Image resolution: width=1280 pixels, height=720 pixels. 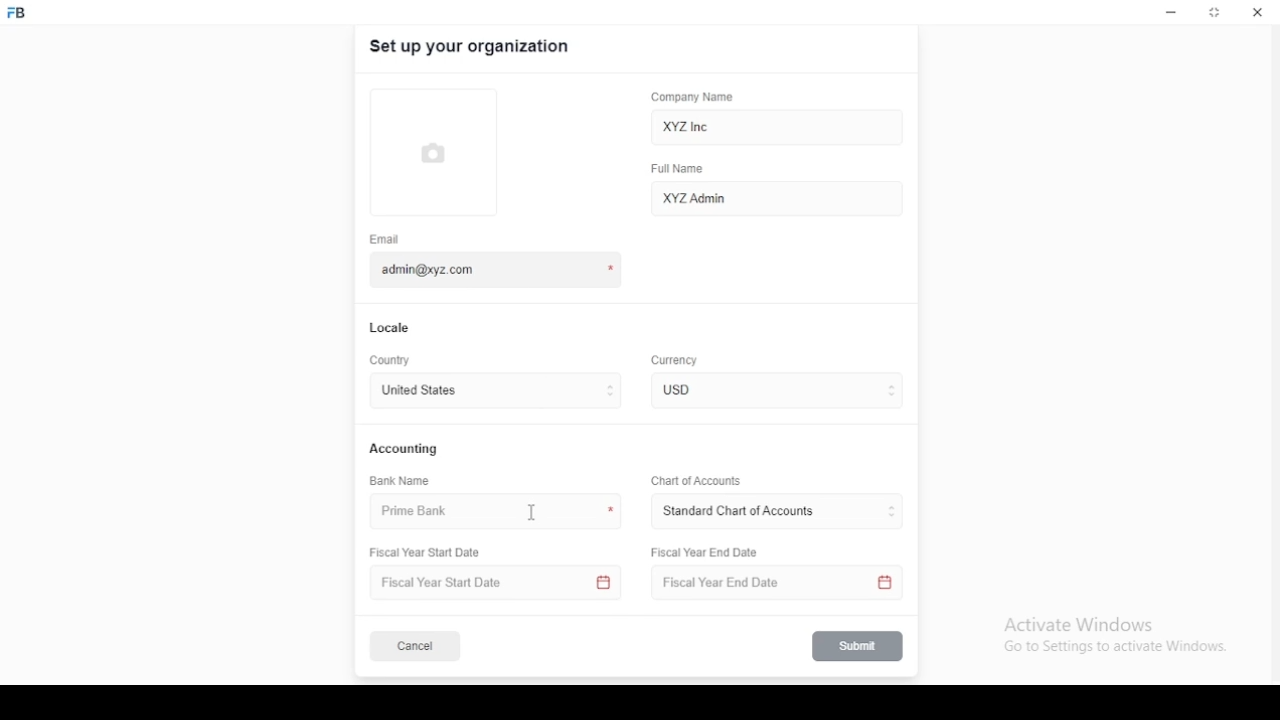 What do you see at coordinates (385, 239) in the screenshot?
I see `email` at bounding box center [385, 239].